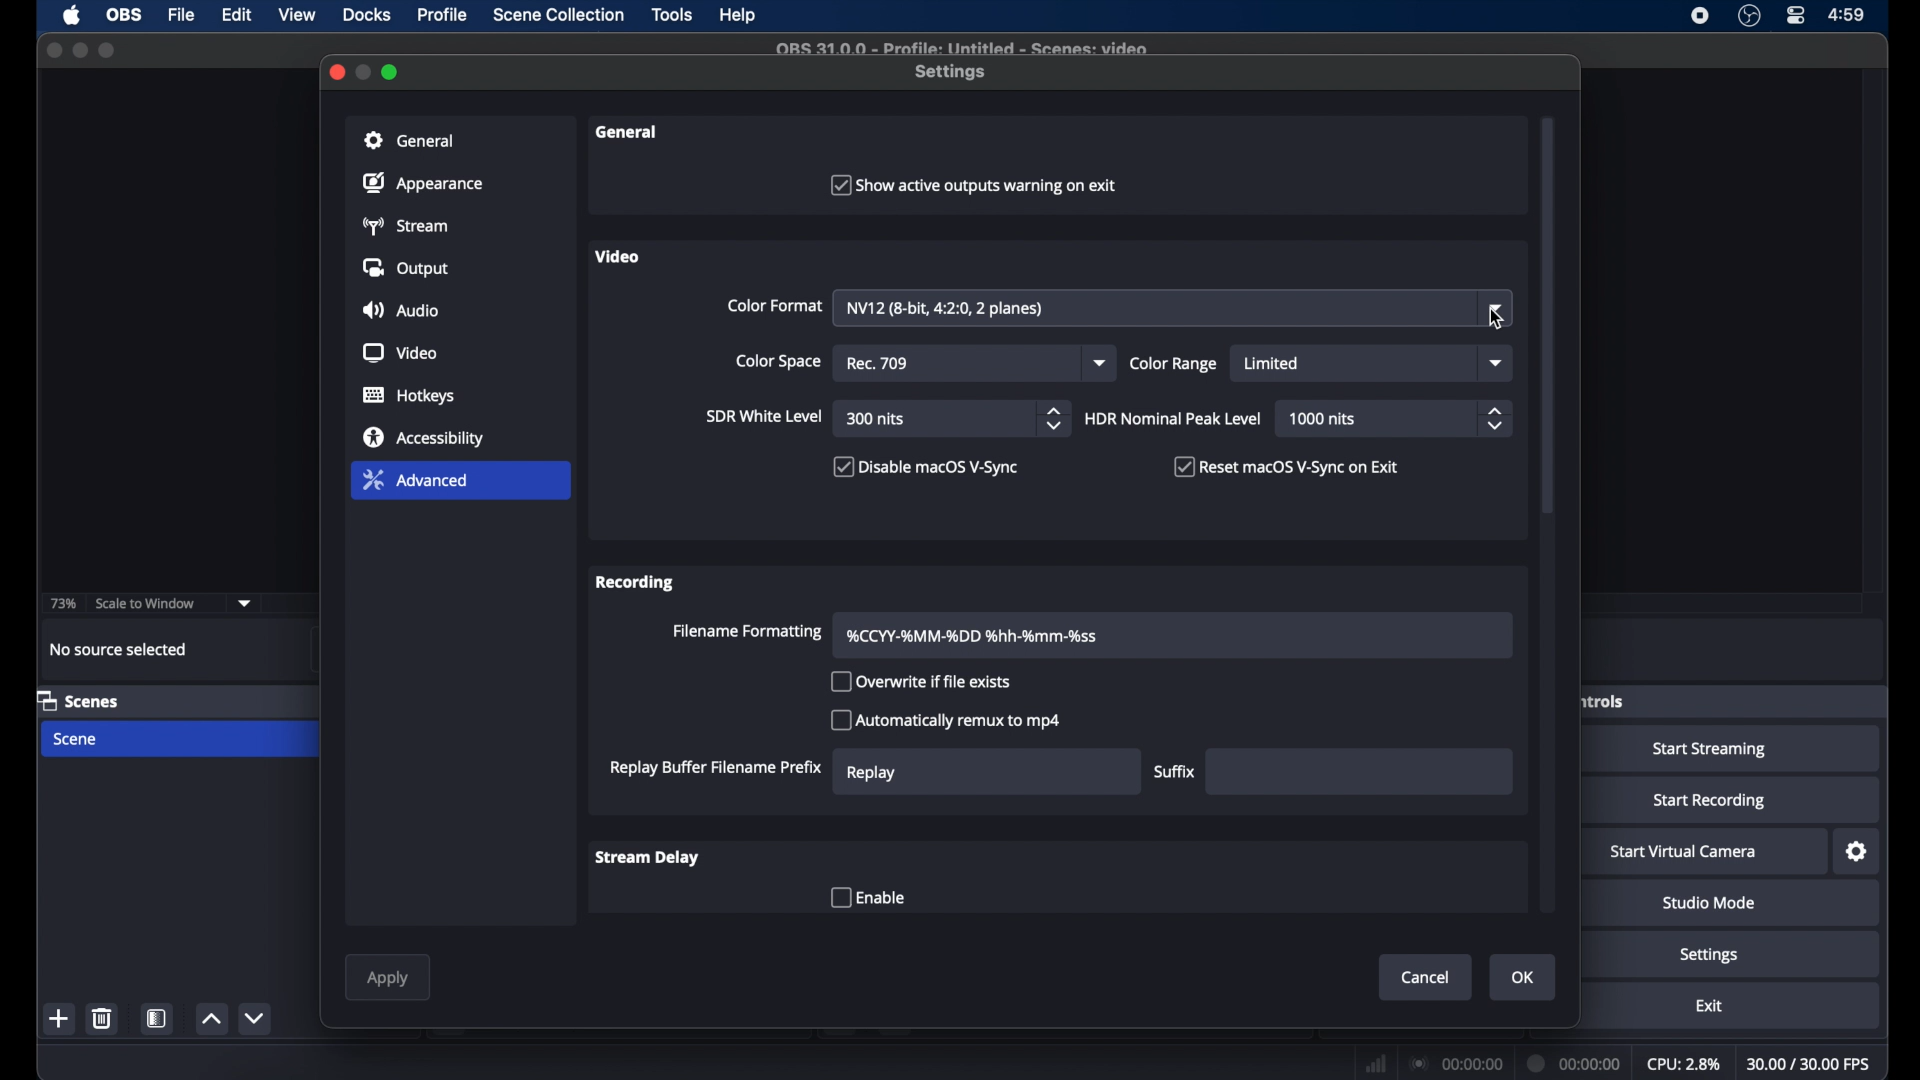 The height and width of the screenshot is (1080, 1920). What do you see at coordinates (80, 50) in the screenshot?
I see `minimize` at bounding box center [80, 50].